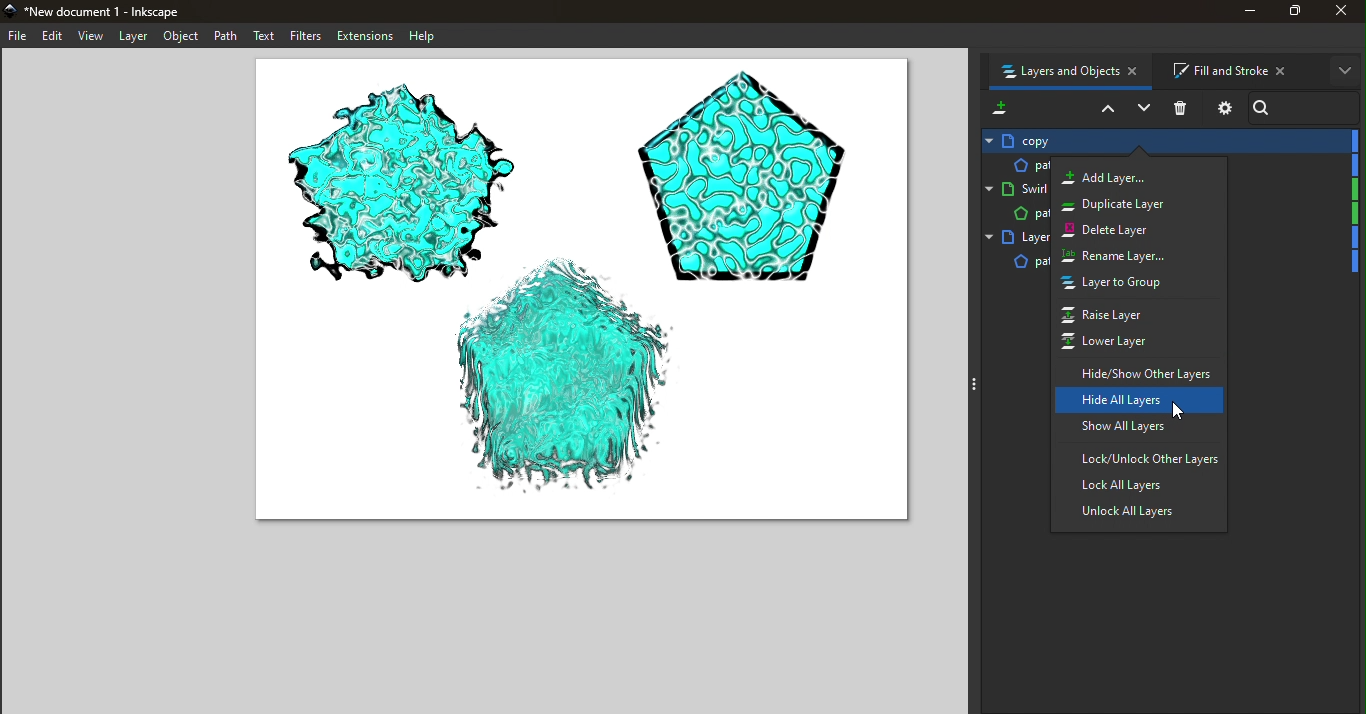 The width and height of the screenshot is (1366, 714). I want to click on Layer, so click(134, 37).